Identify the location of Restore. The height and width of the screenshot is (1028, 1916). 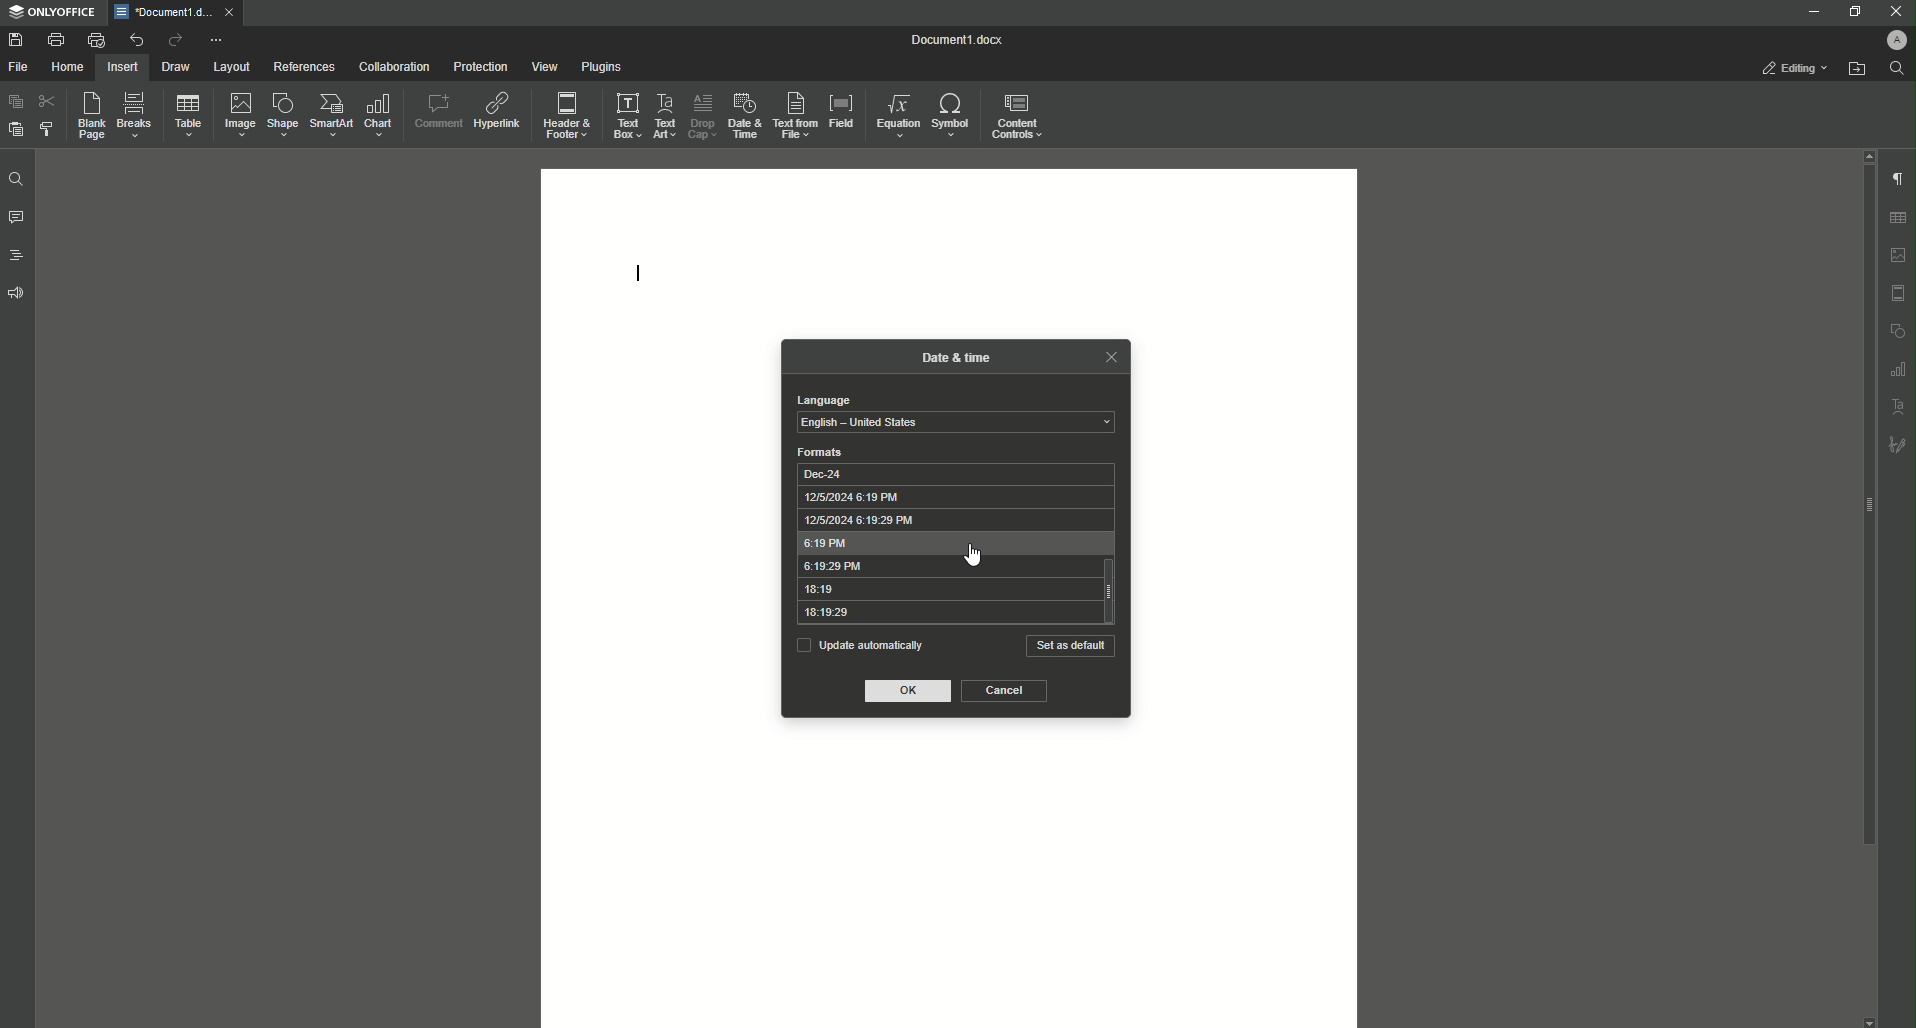
(1850, 11).